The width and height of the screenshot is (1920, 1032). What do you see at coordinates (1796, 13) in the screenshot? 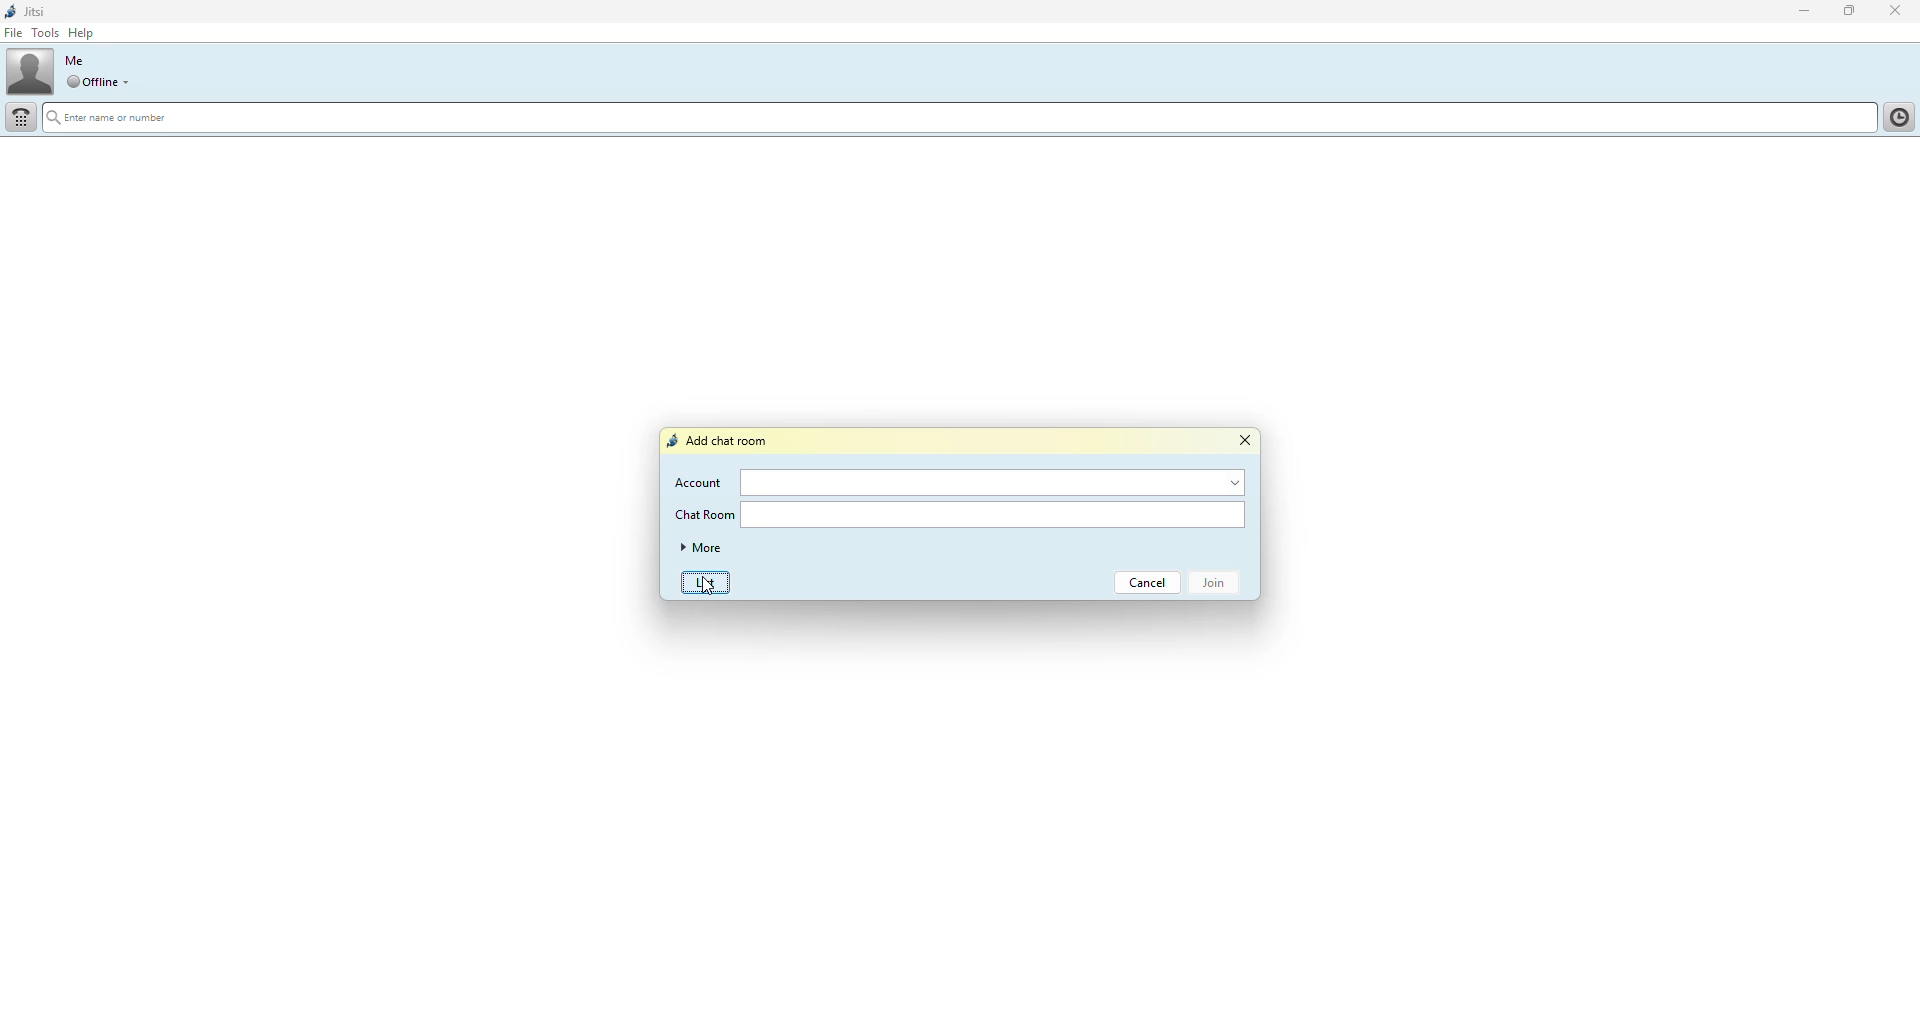
I see `minimize` at bounding box center [1796, 13].